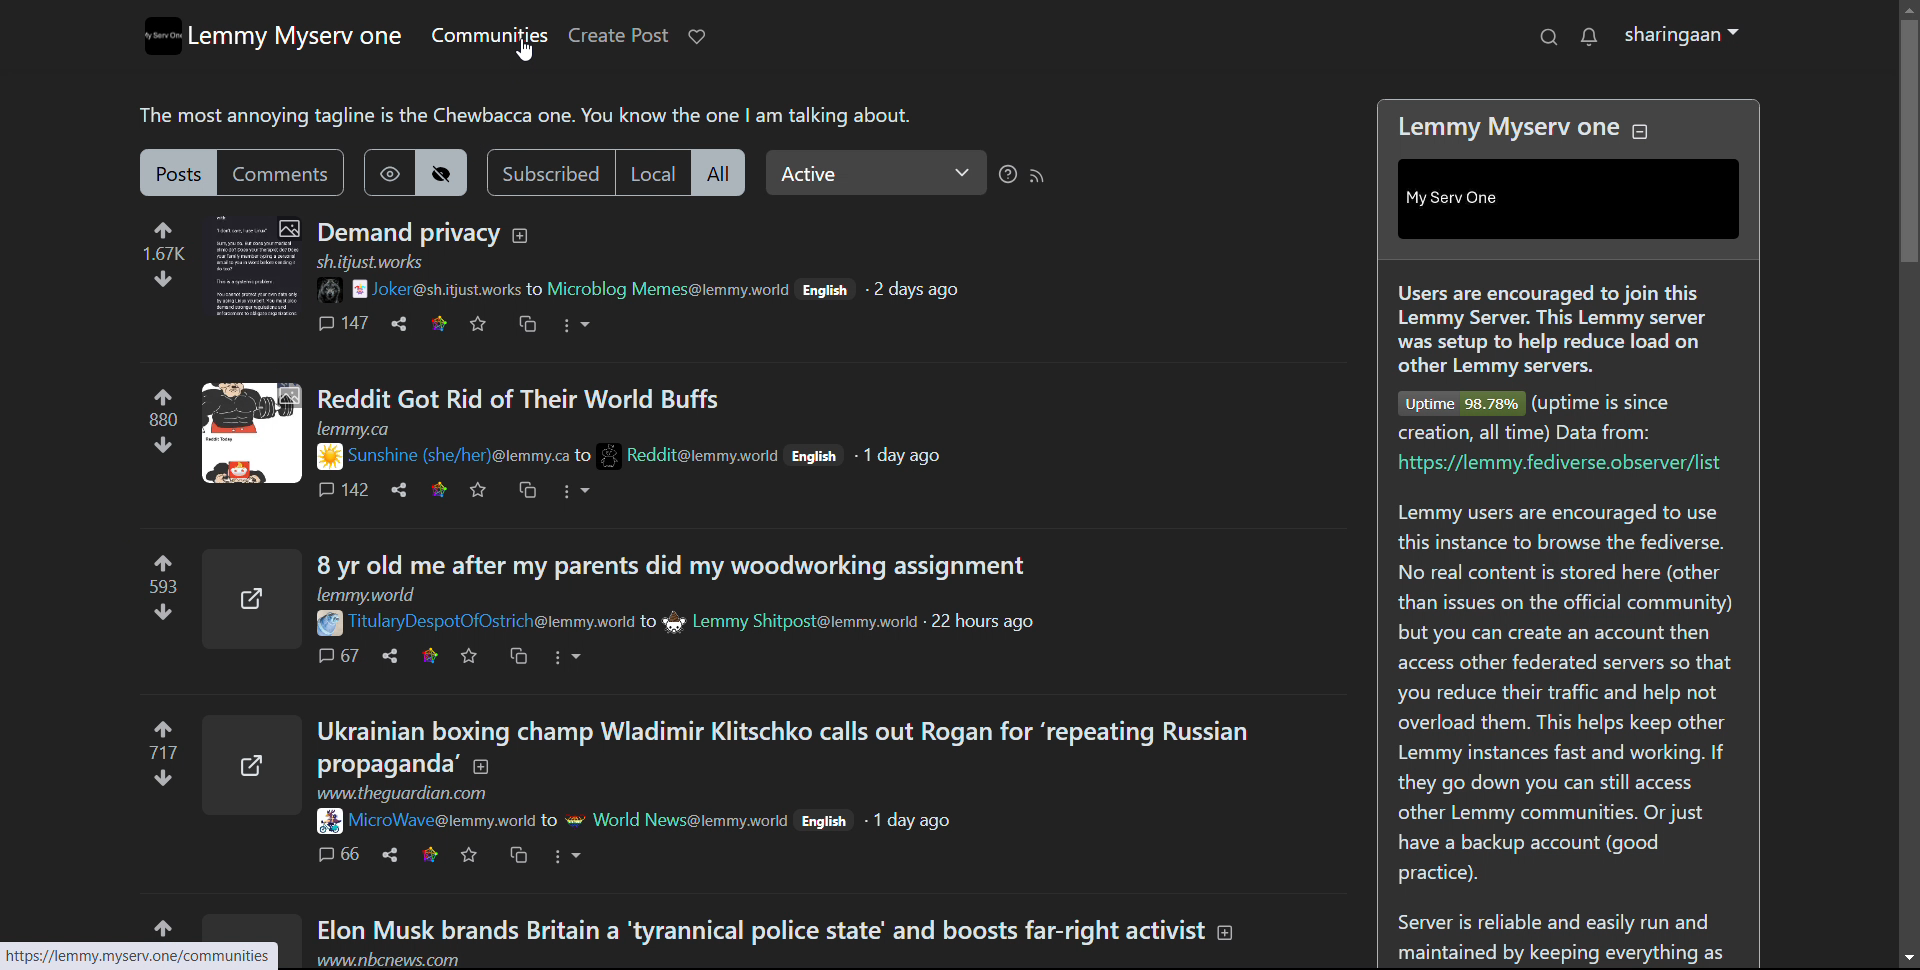 Image resolution: width=1920 pixels, height=970 pixels. I want to click on share, so click(400, 490).